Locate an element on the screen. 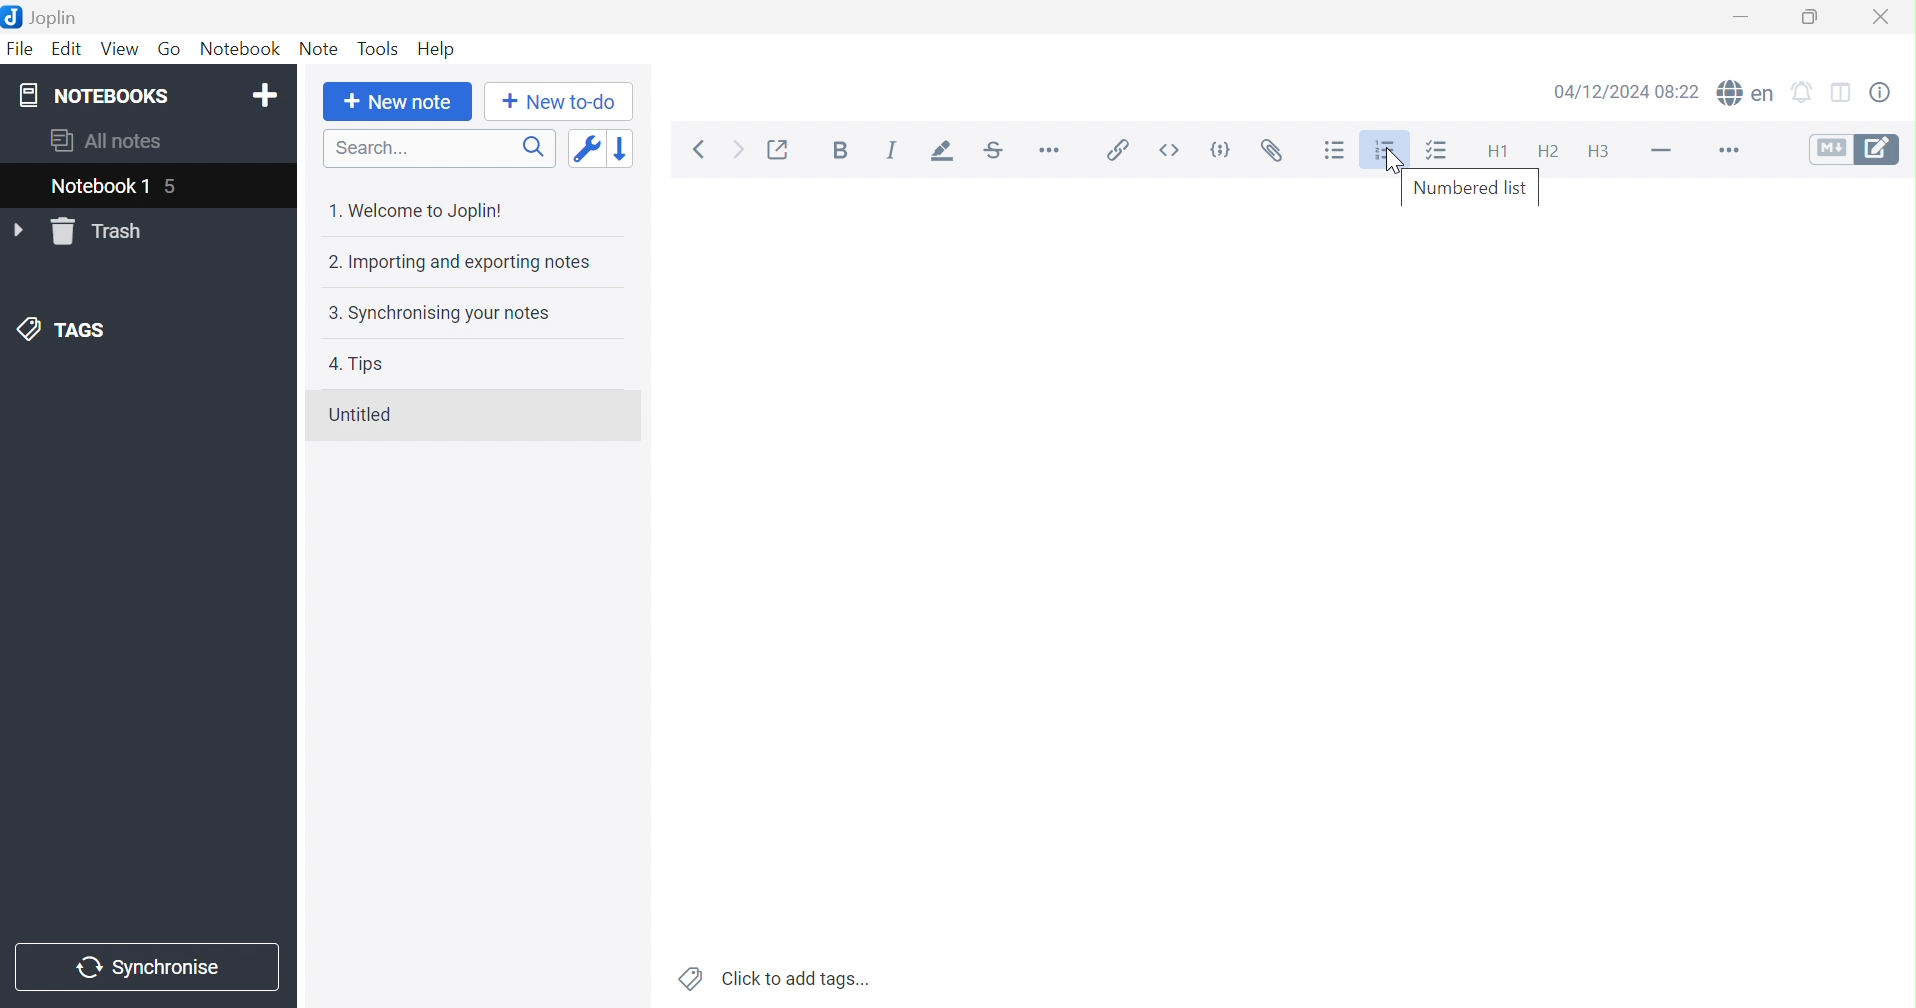 This screenshot has height=1008, width=1916. Highlight is located at coordinates (944, 152).